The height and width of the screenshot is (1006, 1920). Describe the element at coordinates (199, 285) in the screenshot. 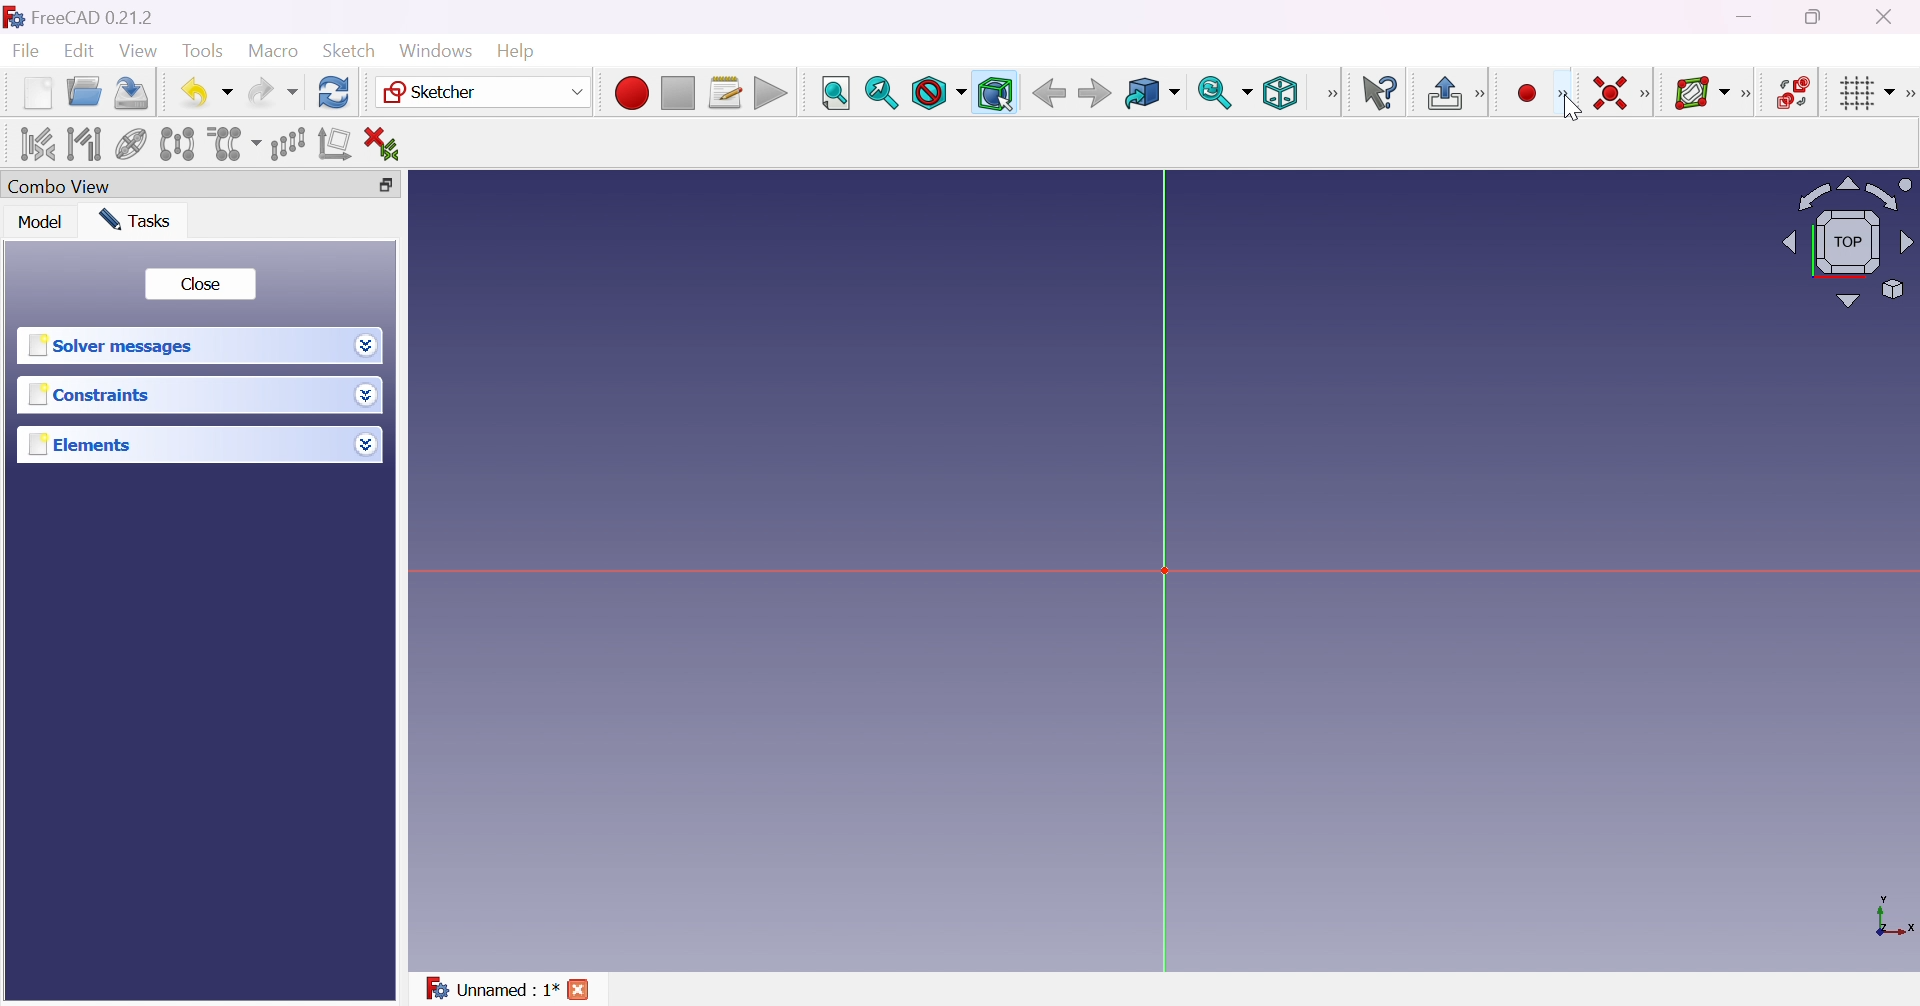

I see `Close` at that location.